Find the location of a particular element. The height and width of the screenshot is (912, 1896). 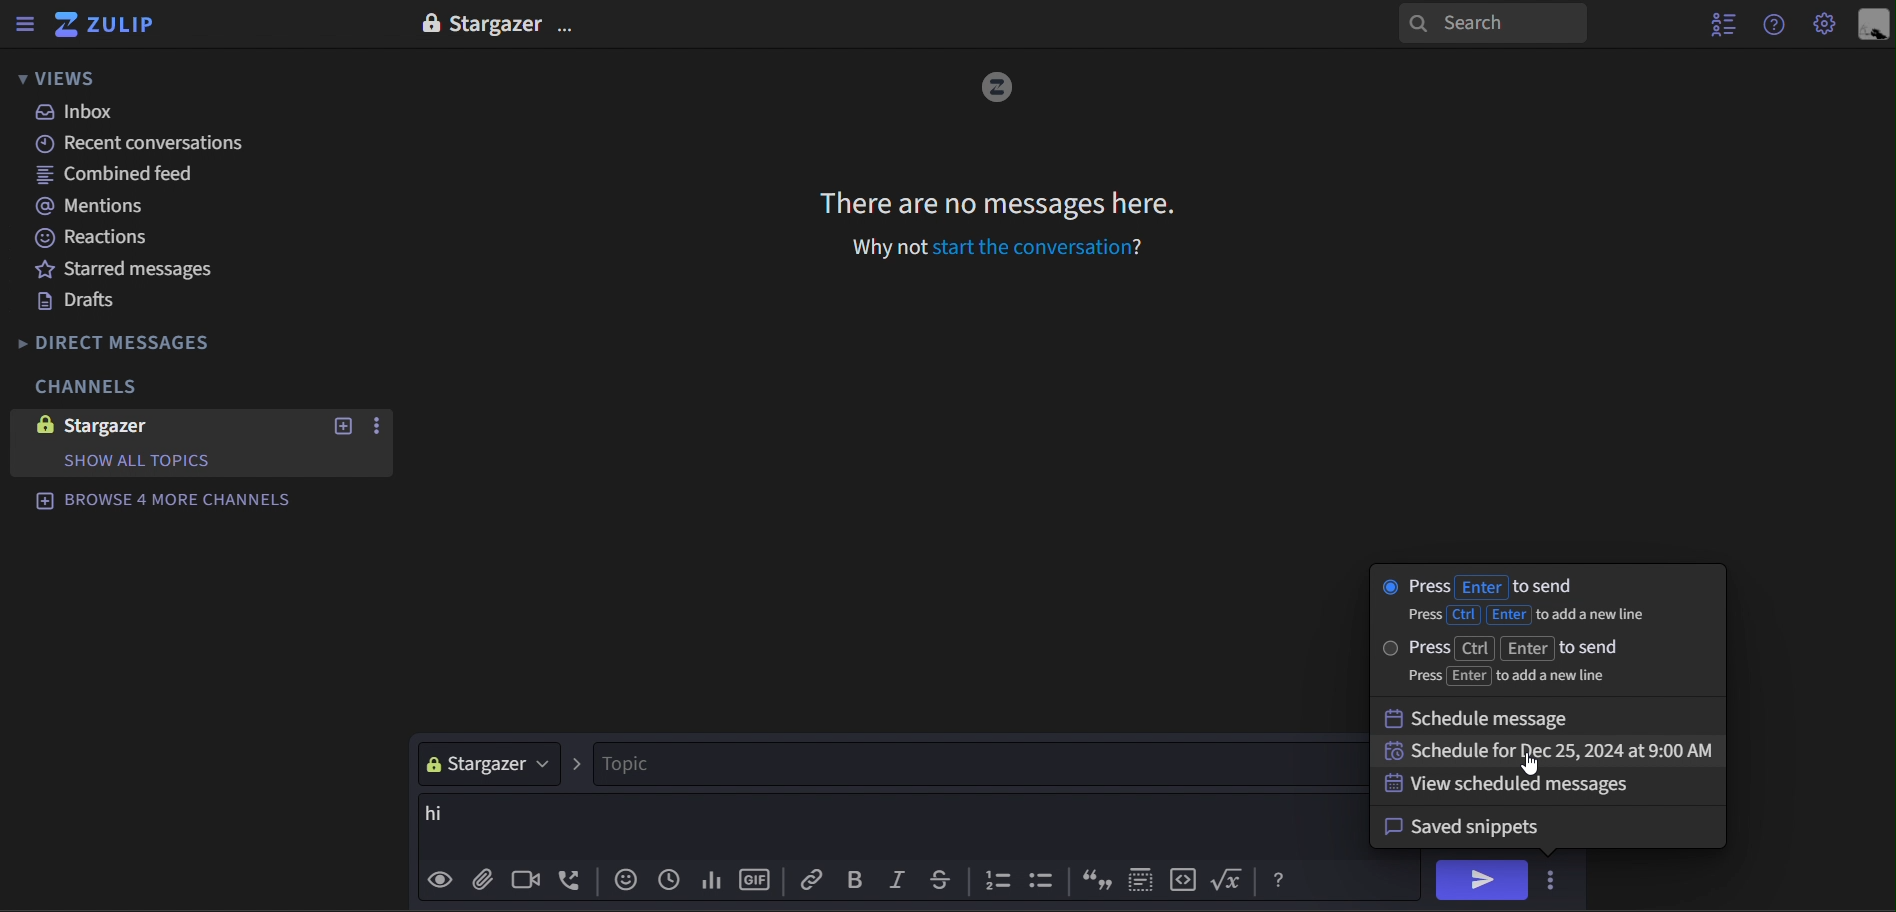

hide user list is located at coordinates (1719, 24).